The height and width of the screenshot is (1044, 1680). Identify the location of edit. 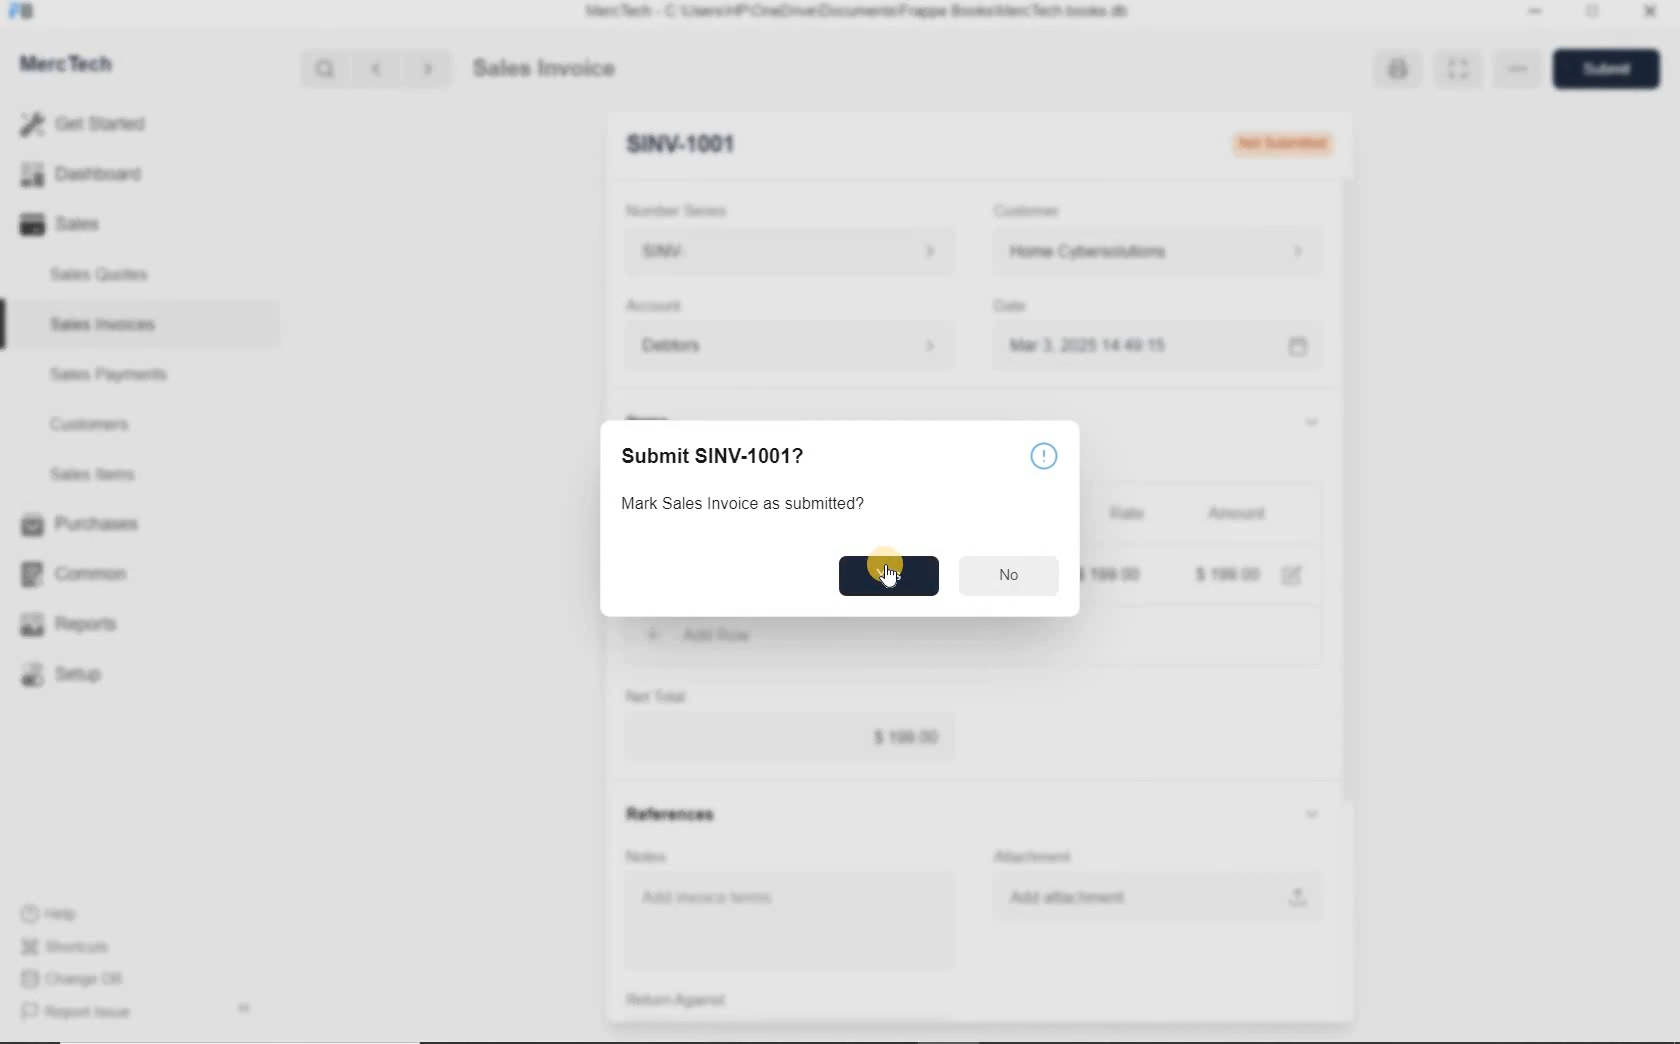
(1292, 575).